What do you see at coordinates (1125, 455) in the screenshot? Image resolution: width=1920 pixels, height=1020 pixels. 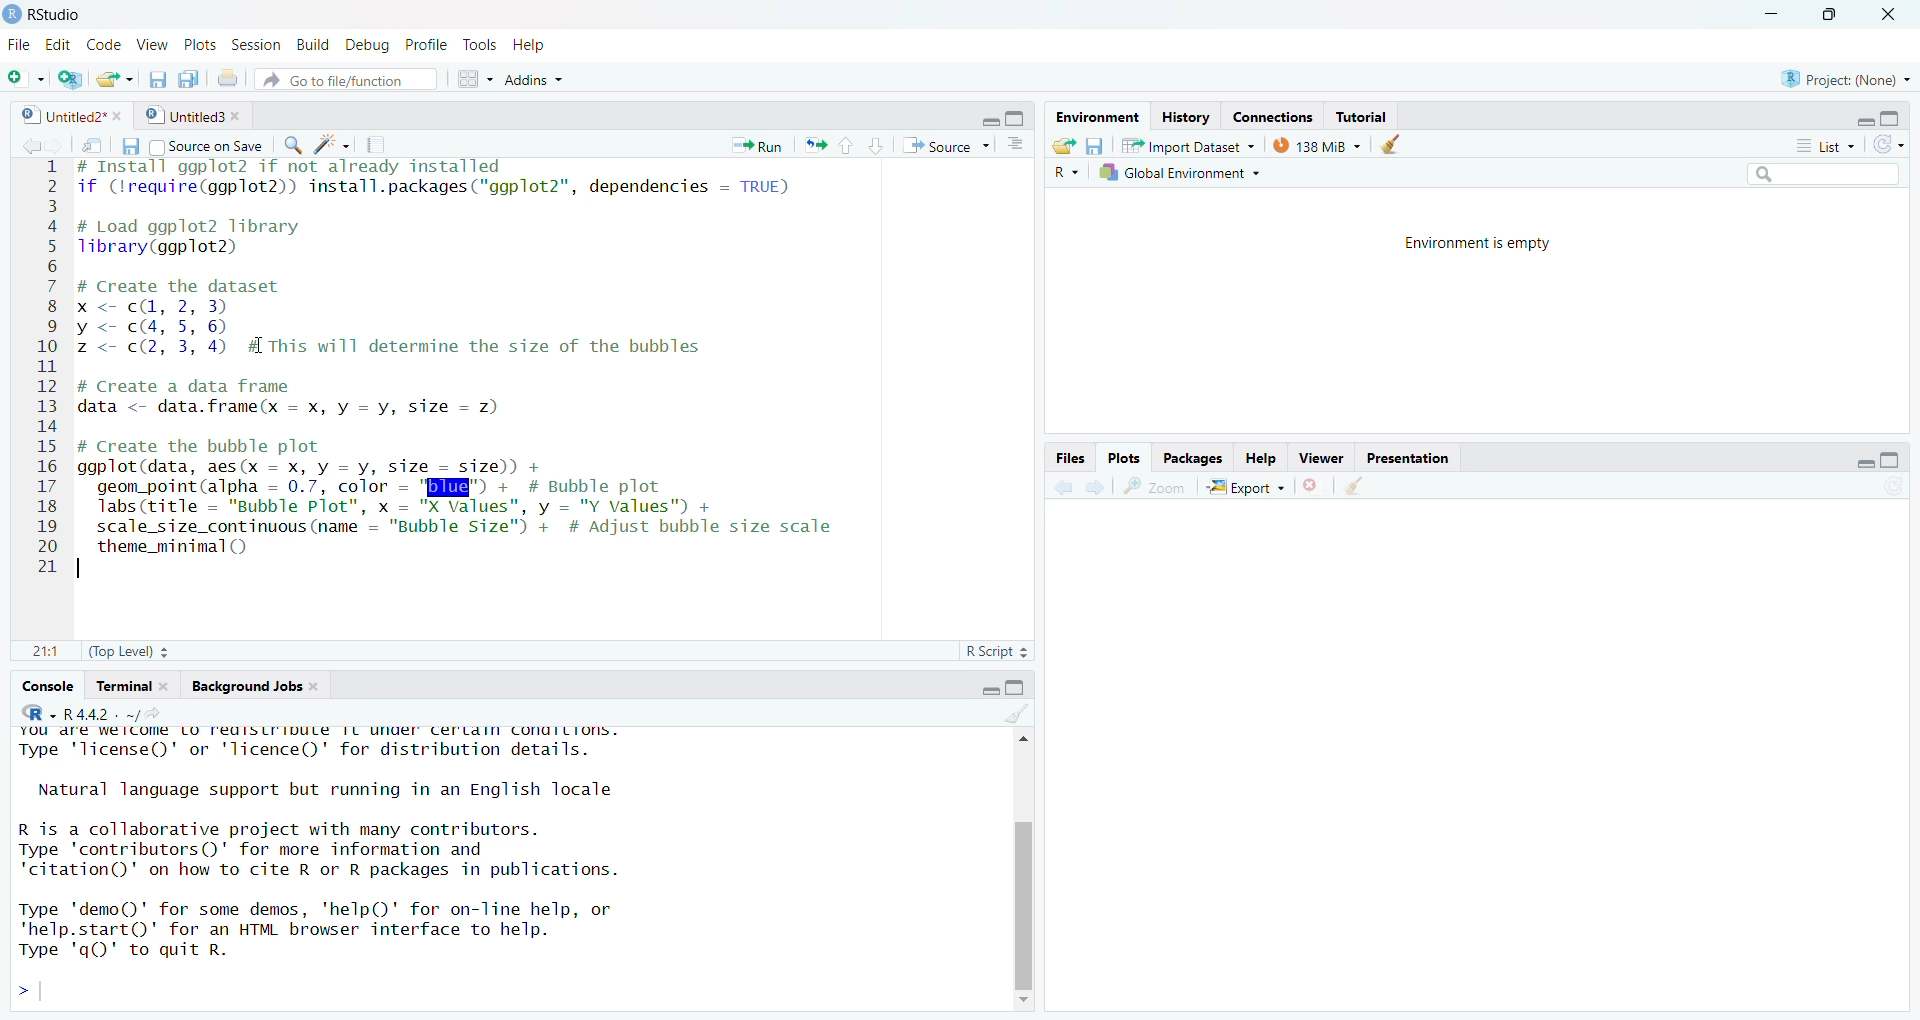 I see `Plots` at bounding box center [1125, 455].